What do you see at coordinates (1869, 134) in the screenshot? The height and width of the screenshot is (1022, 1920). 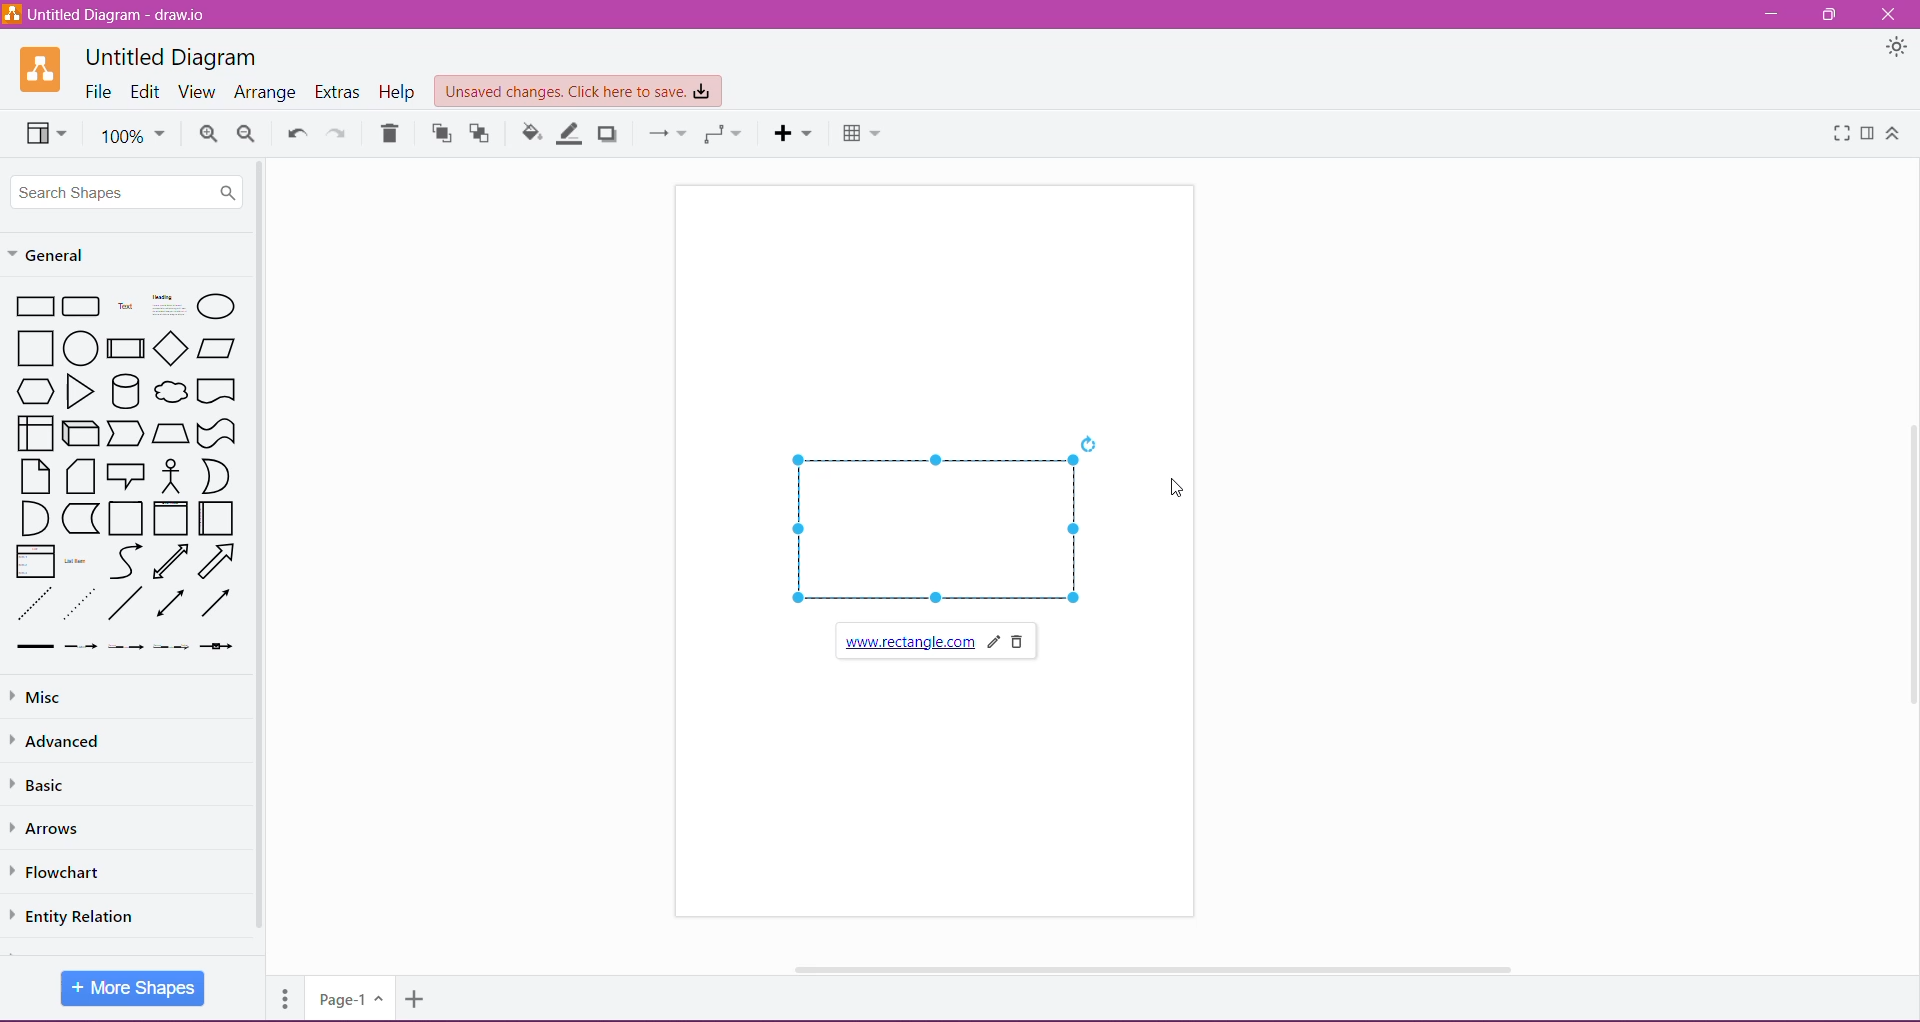 I see `Format` at bounding box center [1869, 134].